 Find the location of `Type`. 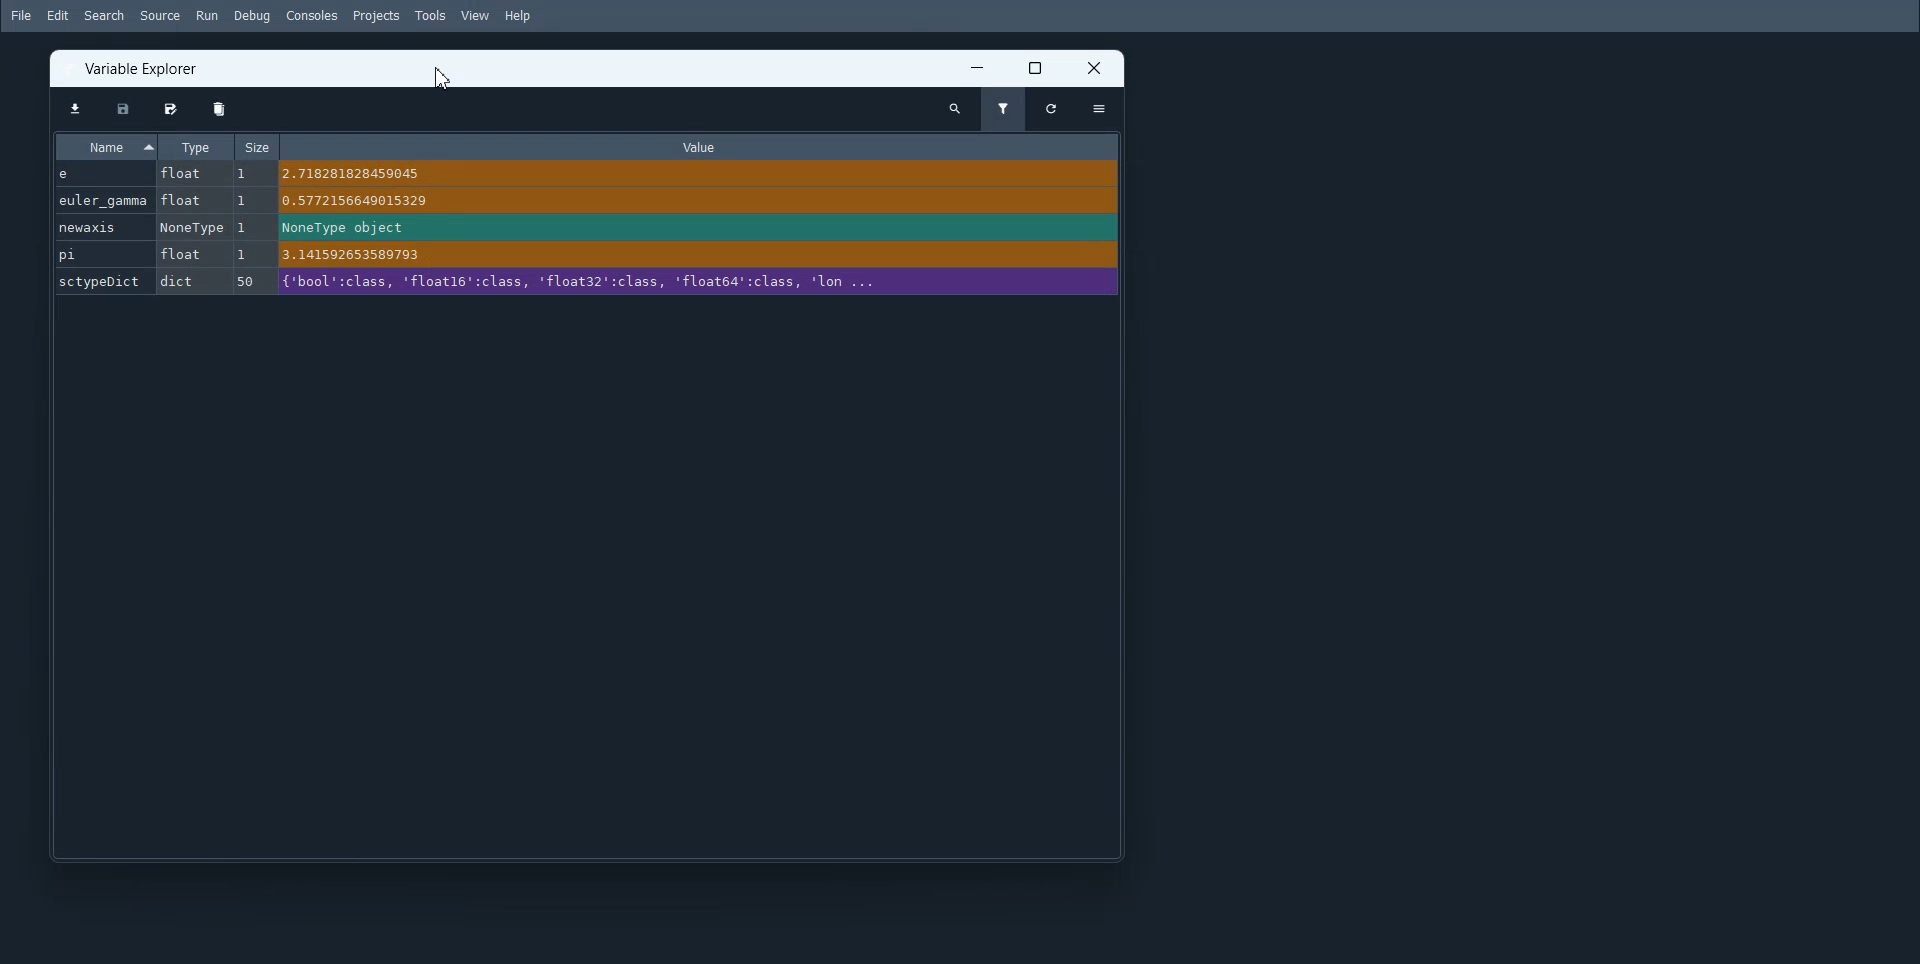

Type is located at coordinates (195, 147).